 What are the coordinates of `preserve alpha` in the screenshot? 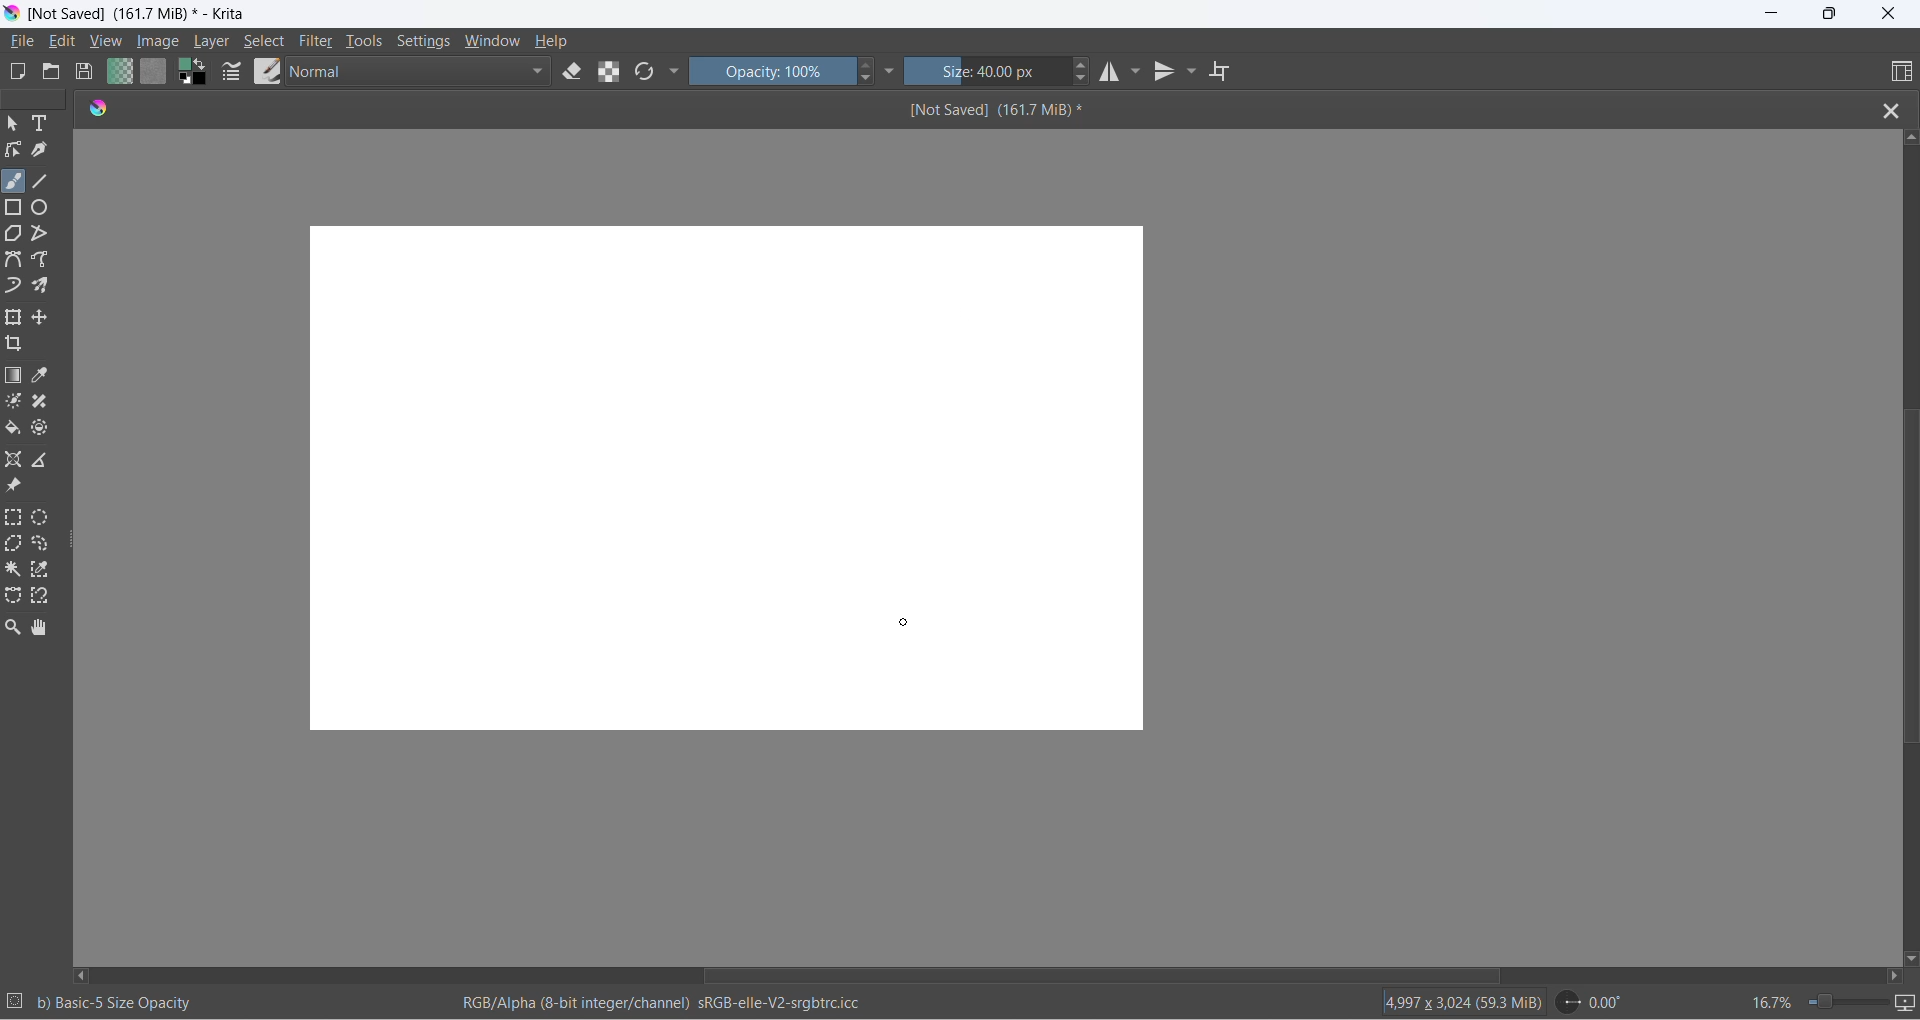 It's located at (613, 71).